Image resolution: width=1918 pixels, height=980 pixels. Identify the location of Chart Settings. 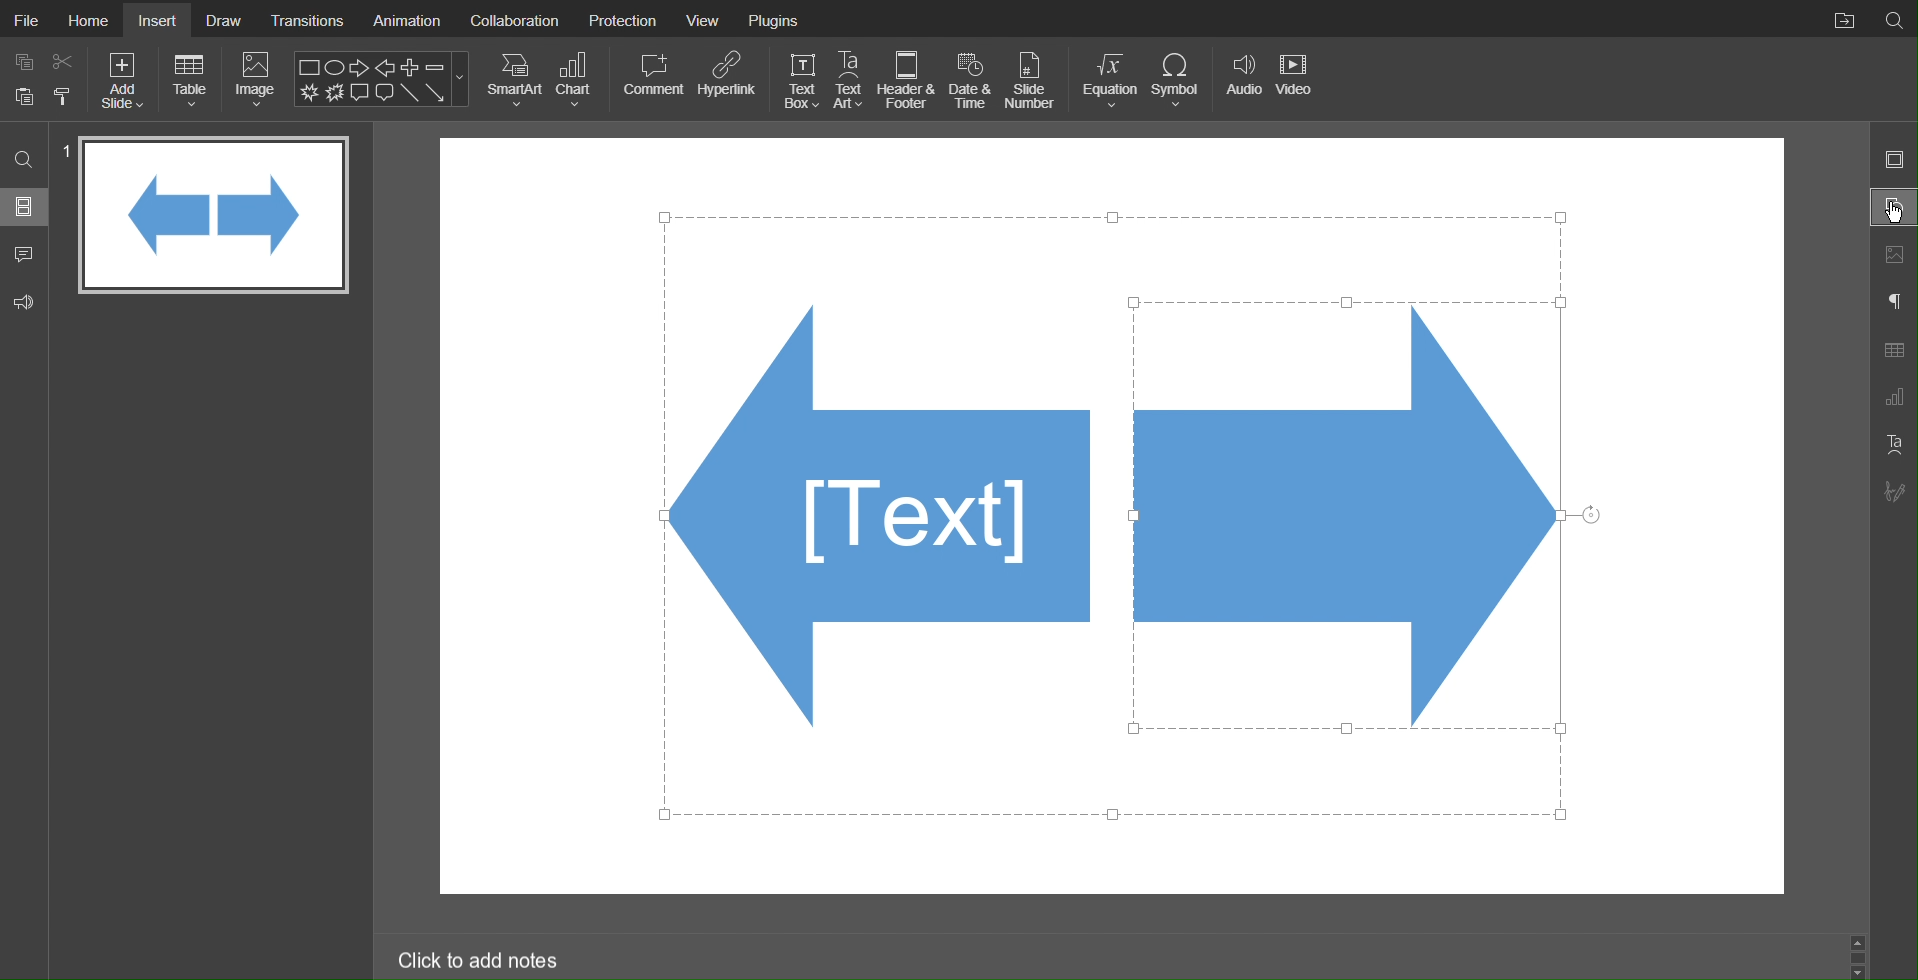
(1894, 399).